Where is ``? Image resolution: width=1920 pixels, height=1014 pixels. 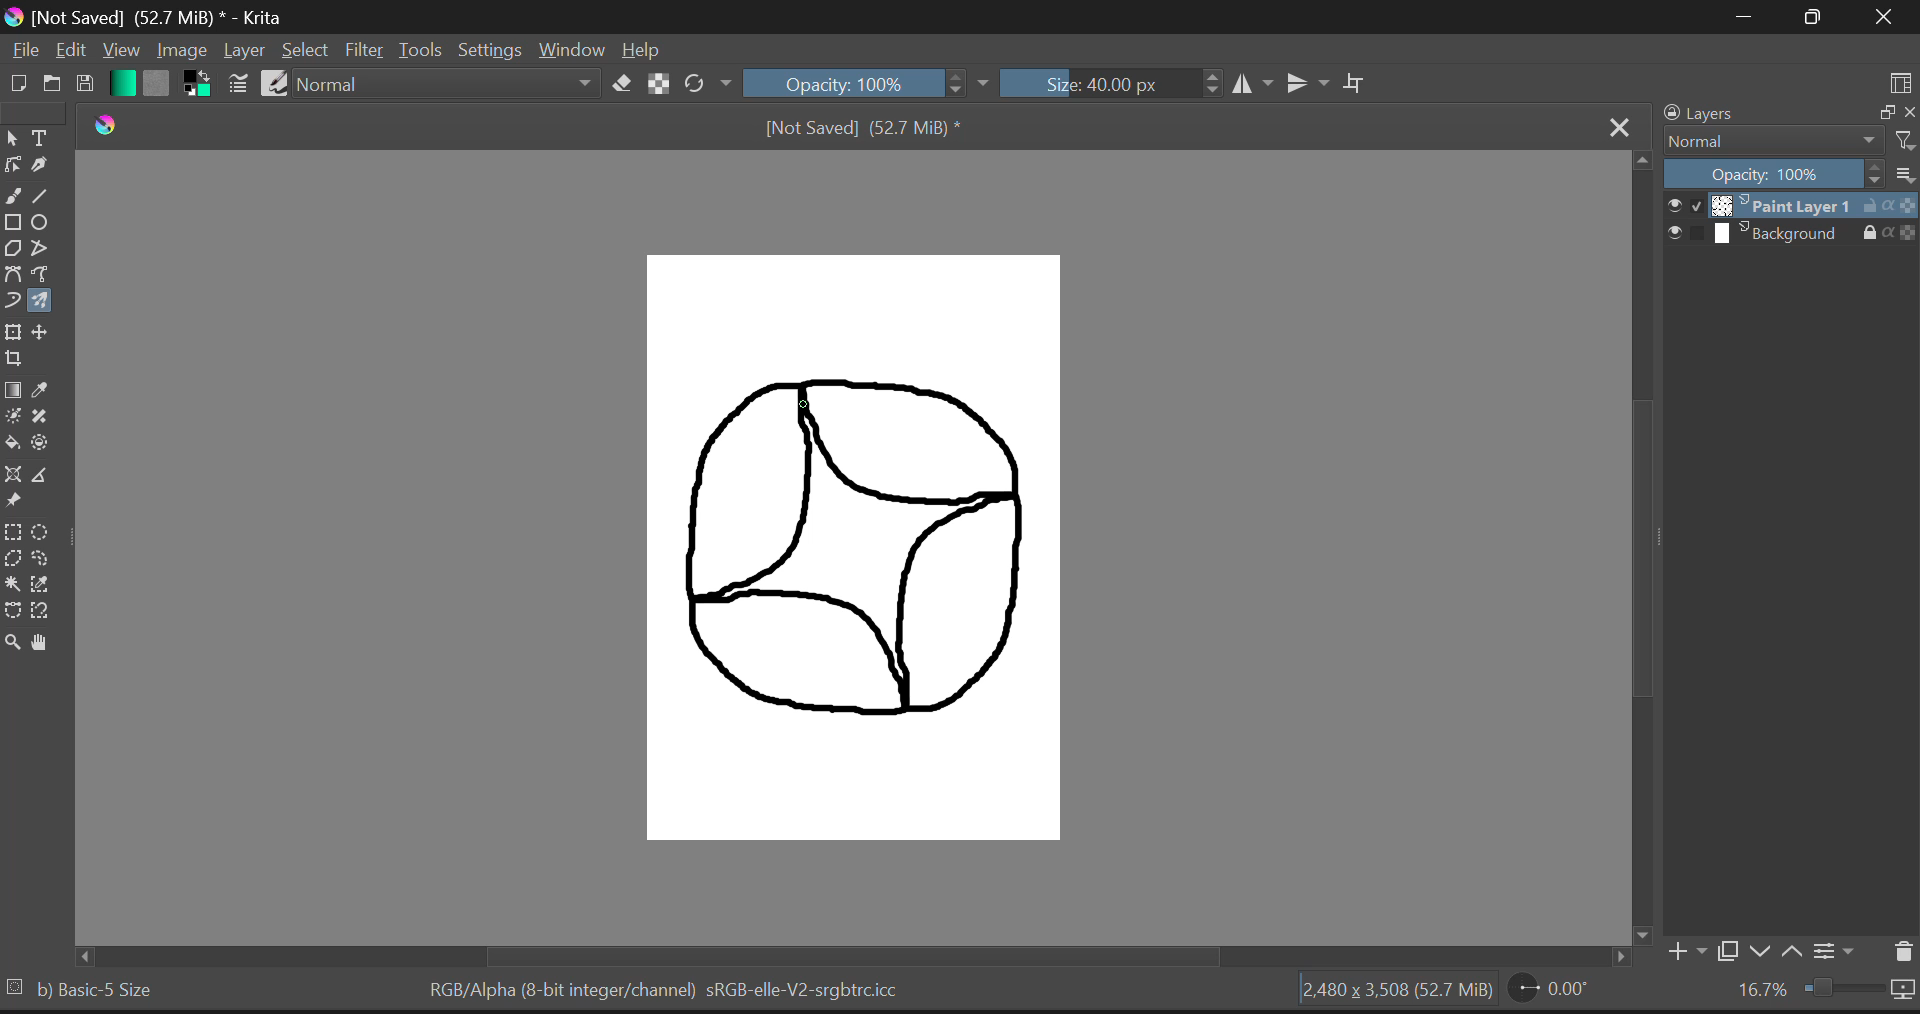  is located at coordinates (79, 954).